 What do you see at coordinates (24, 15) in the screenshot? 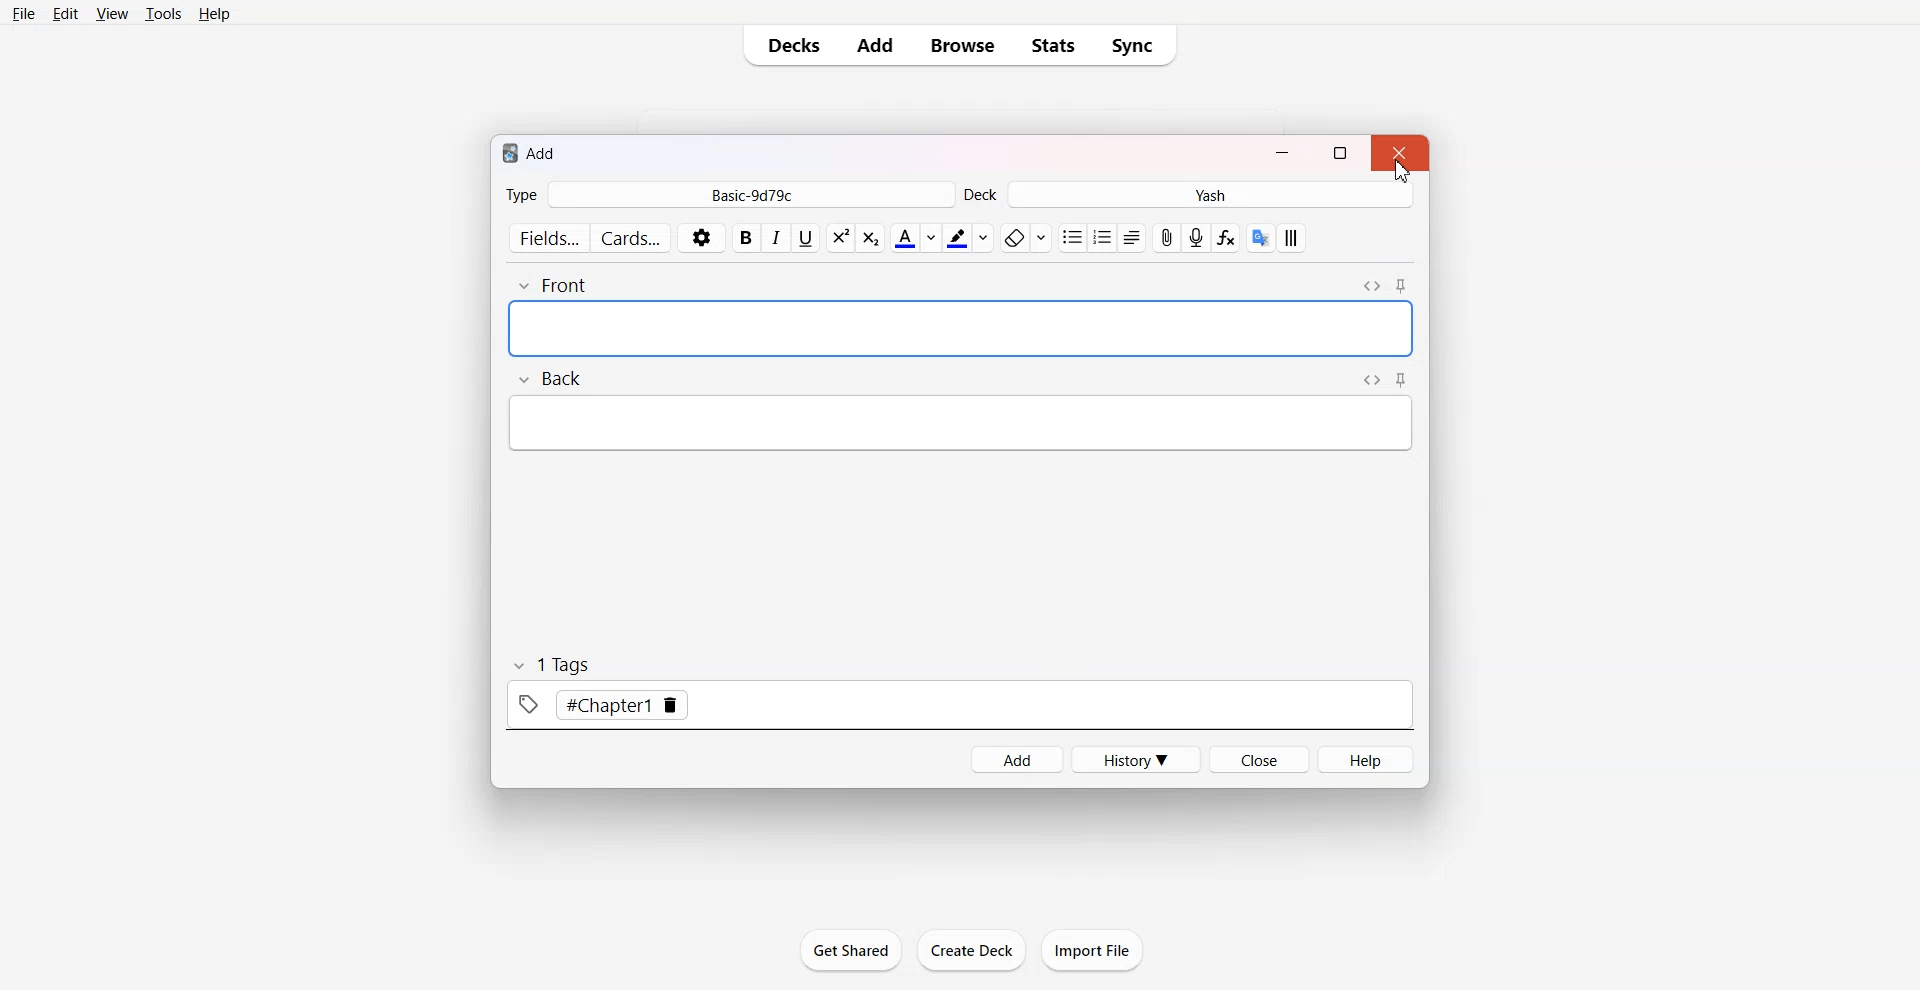
I see `File` at bounding box center [24, 15].